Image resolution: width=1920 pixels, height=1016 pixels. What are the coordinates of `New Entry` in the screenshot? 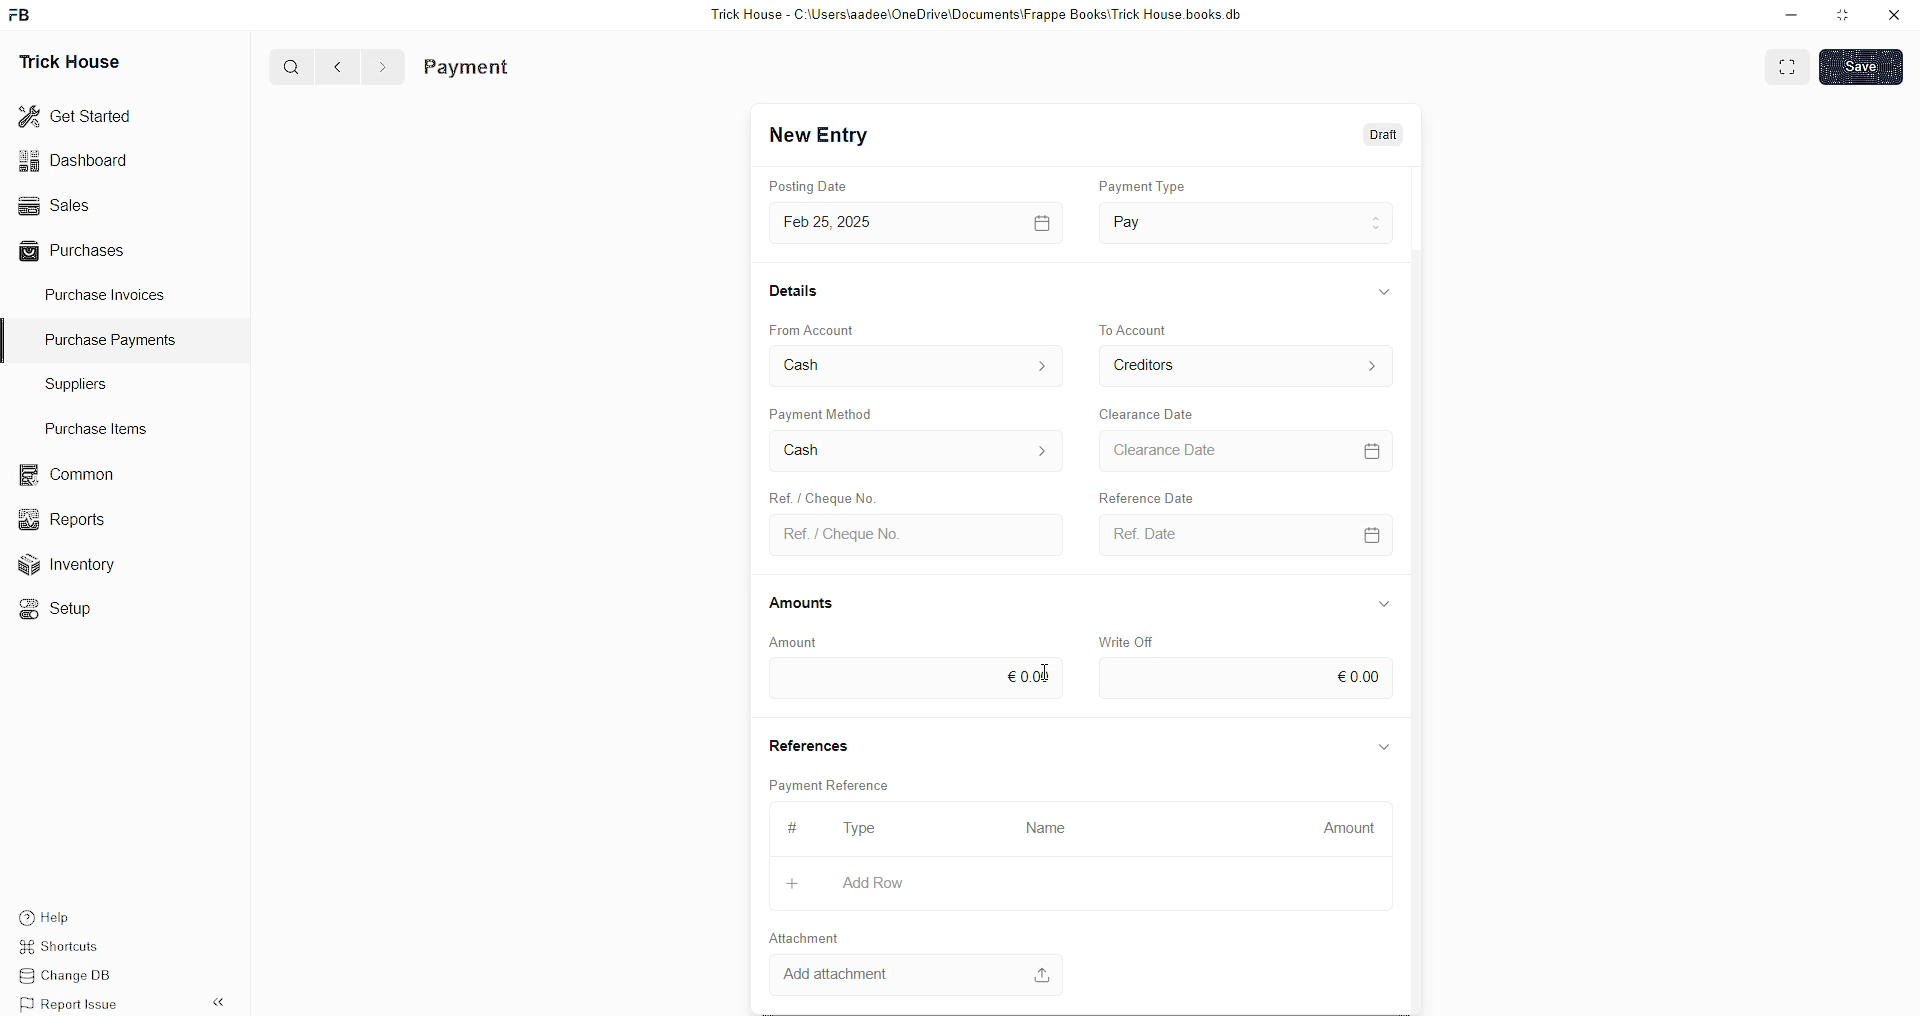 It's located at (824, 136).